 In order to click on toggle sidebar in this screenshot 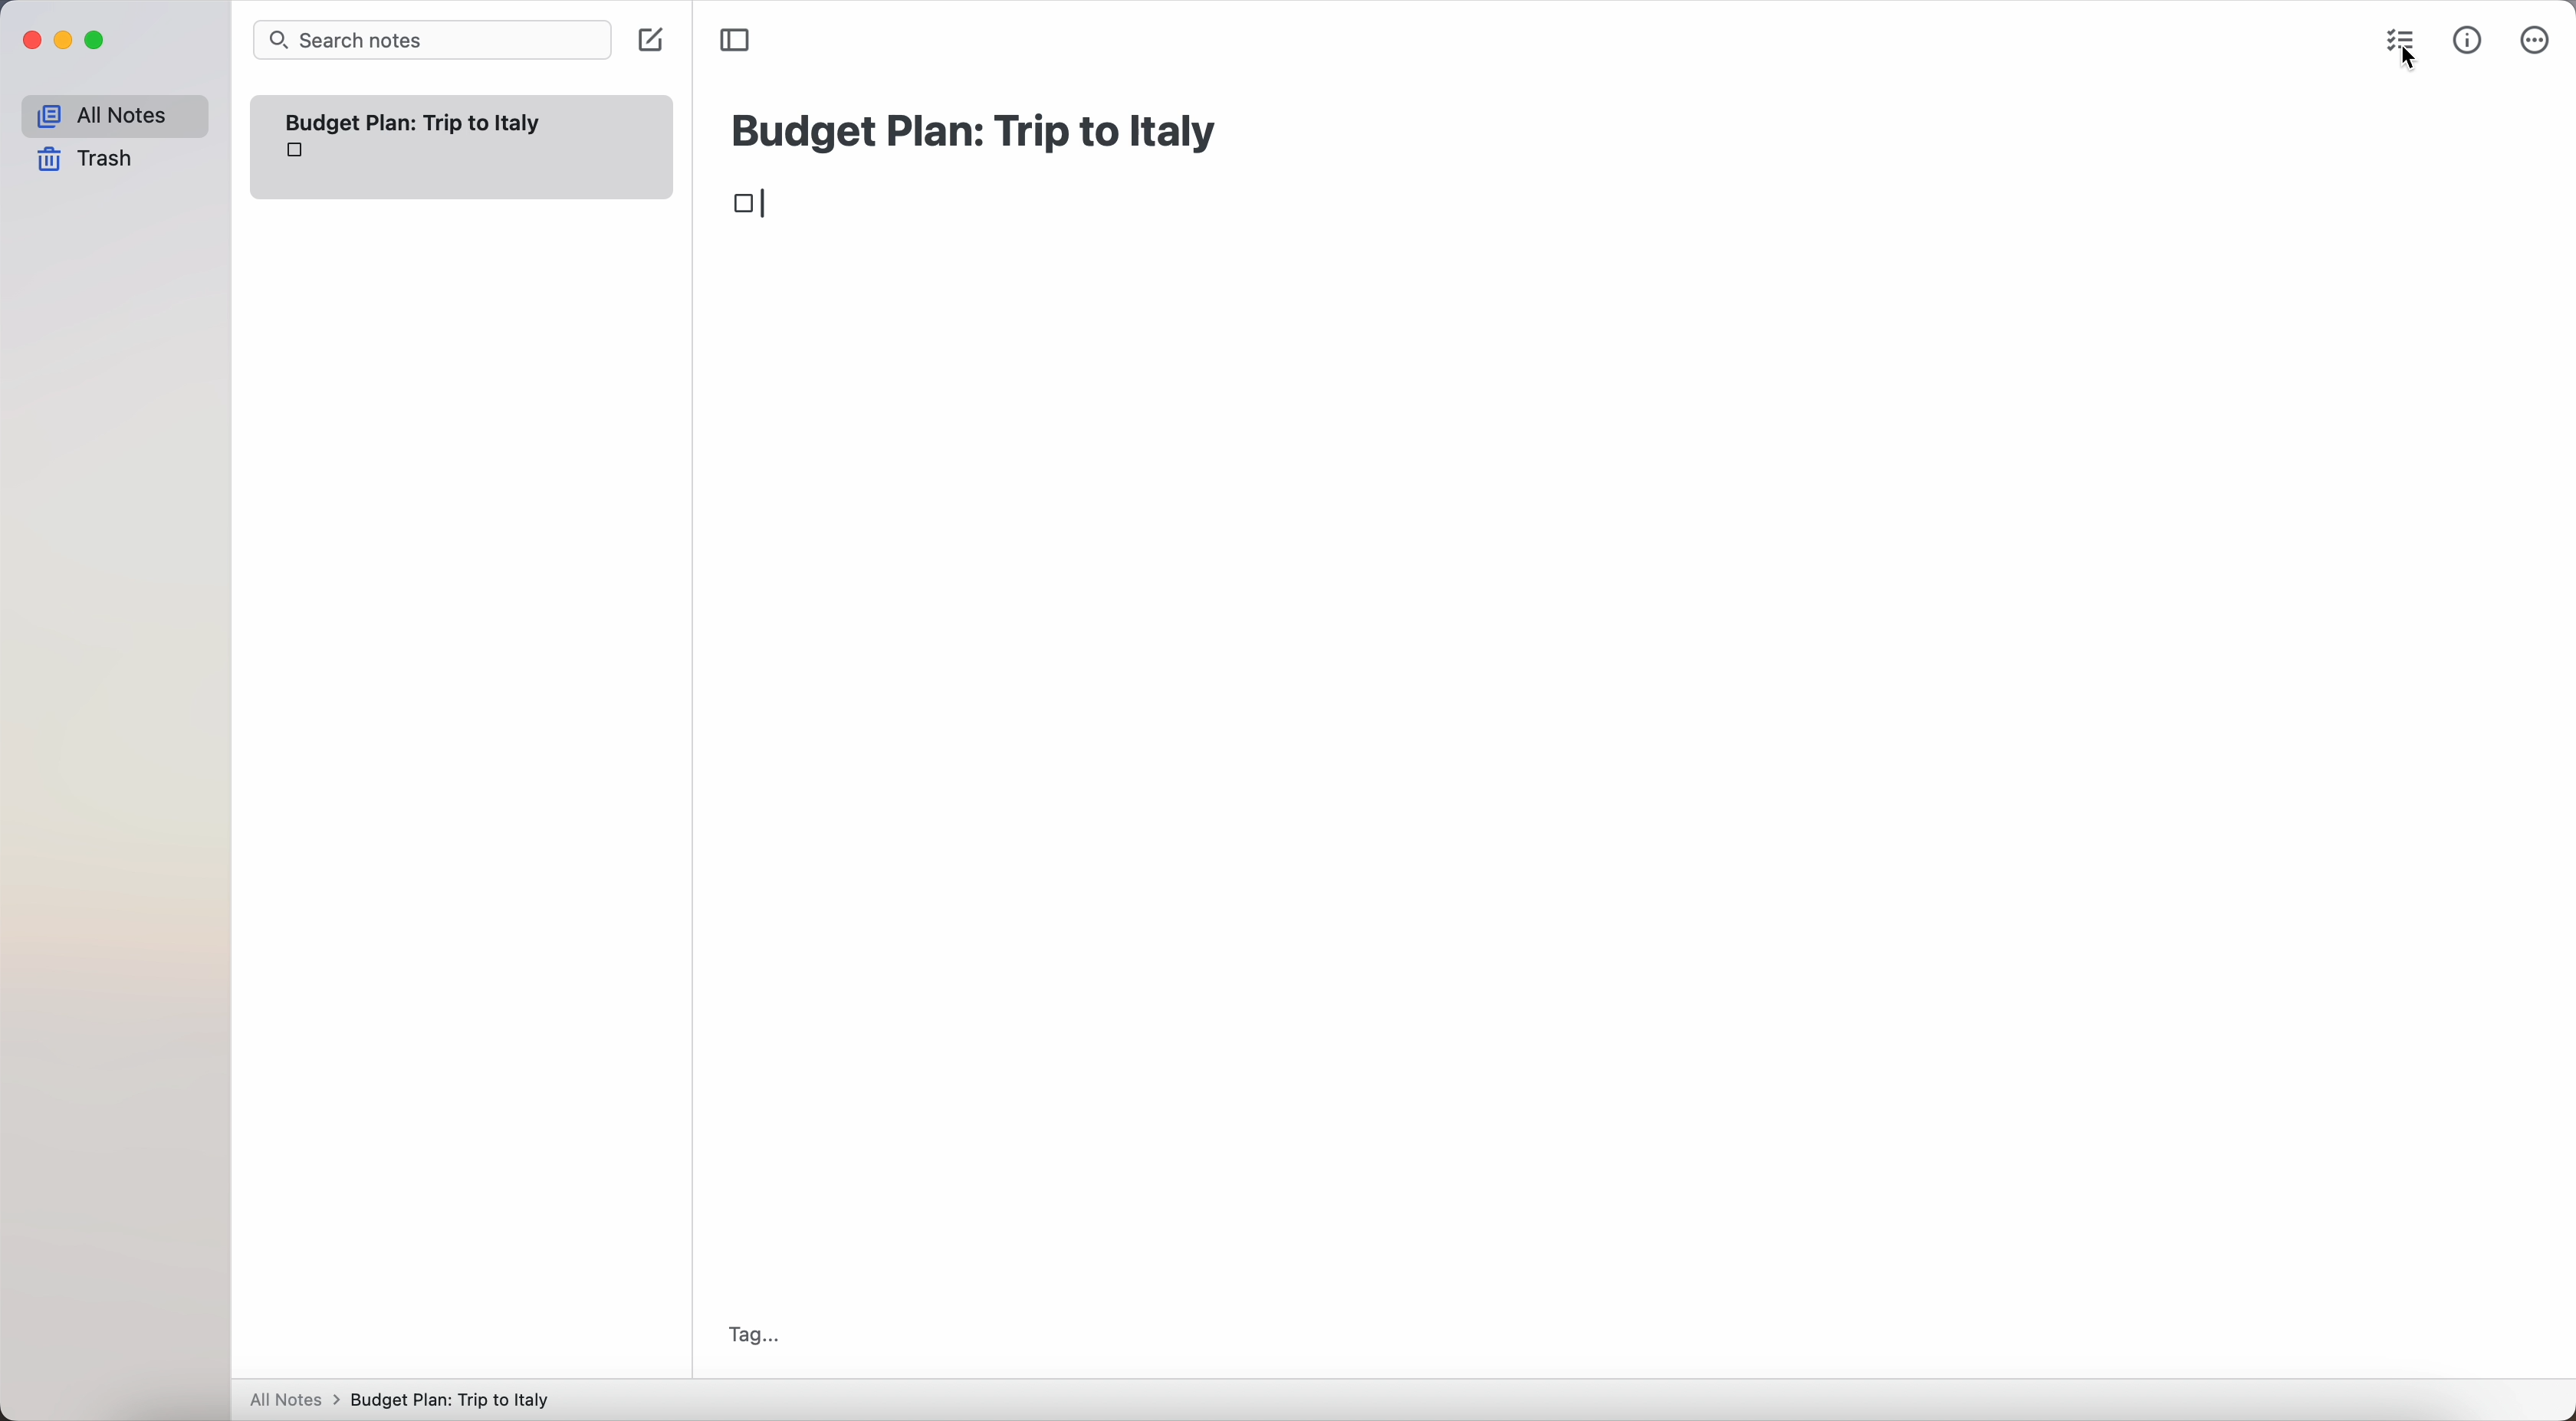, I will do `click(736, 39)`.